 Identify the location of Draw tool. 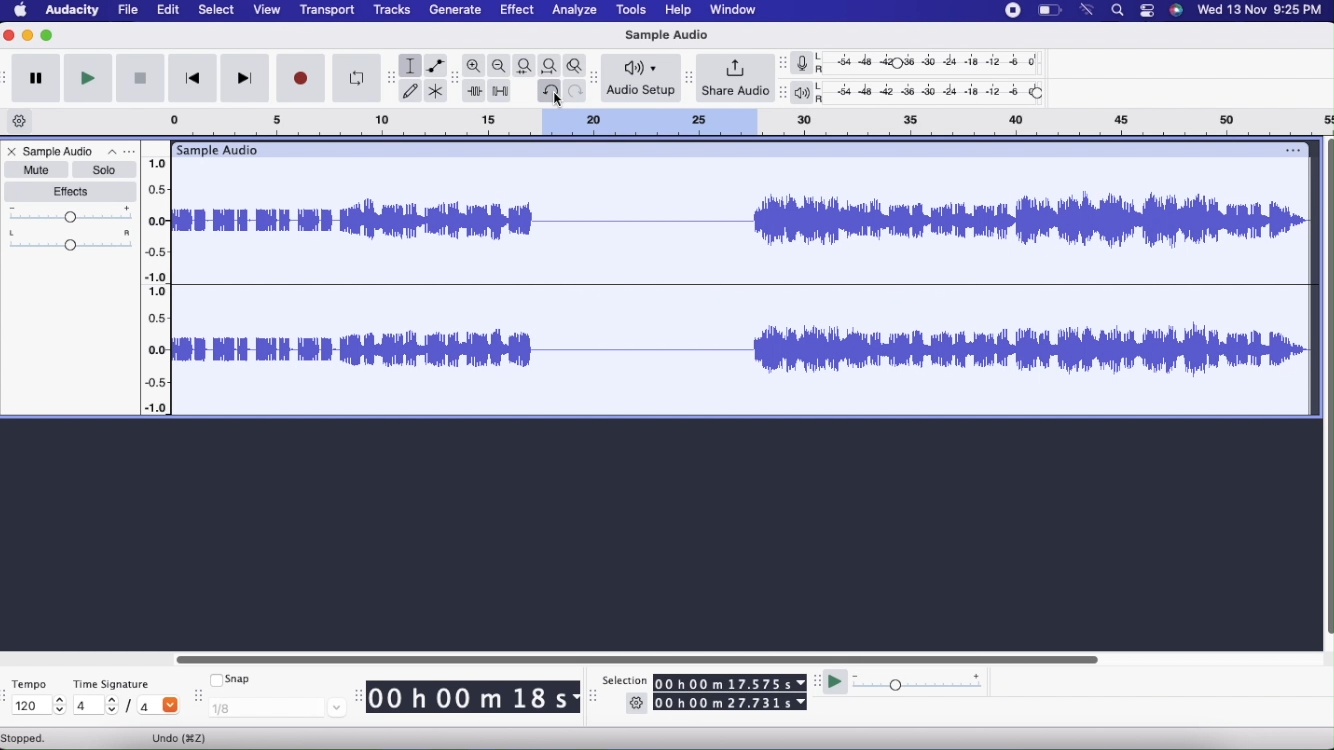
(411, 92).